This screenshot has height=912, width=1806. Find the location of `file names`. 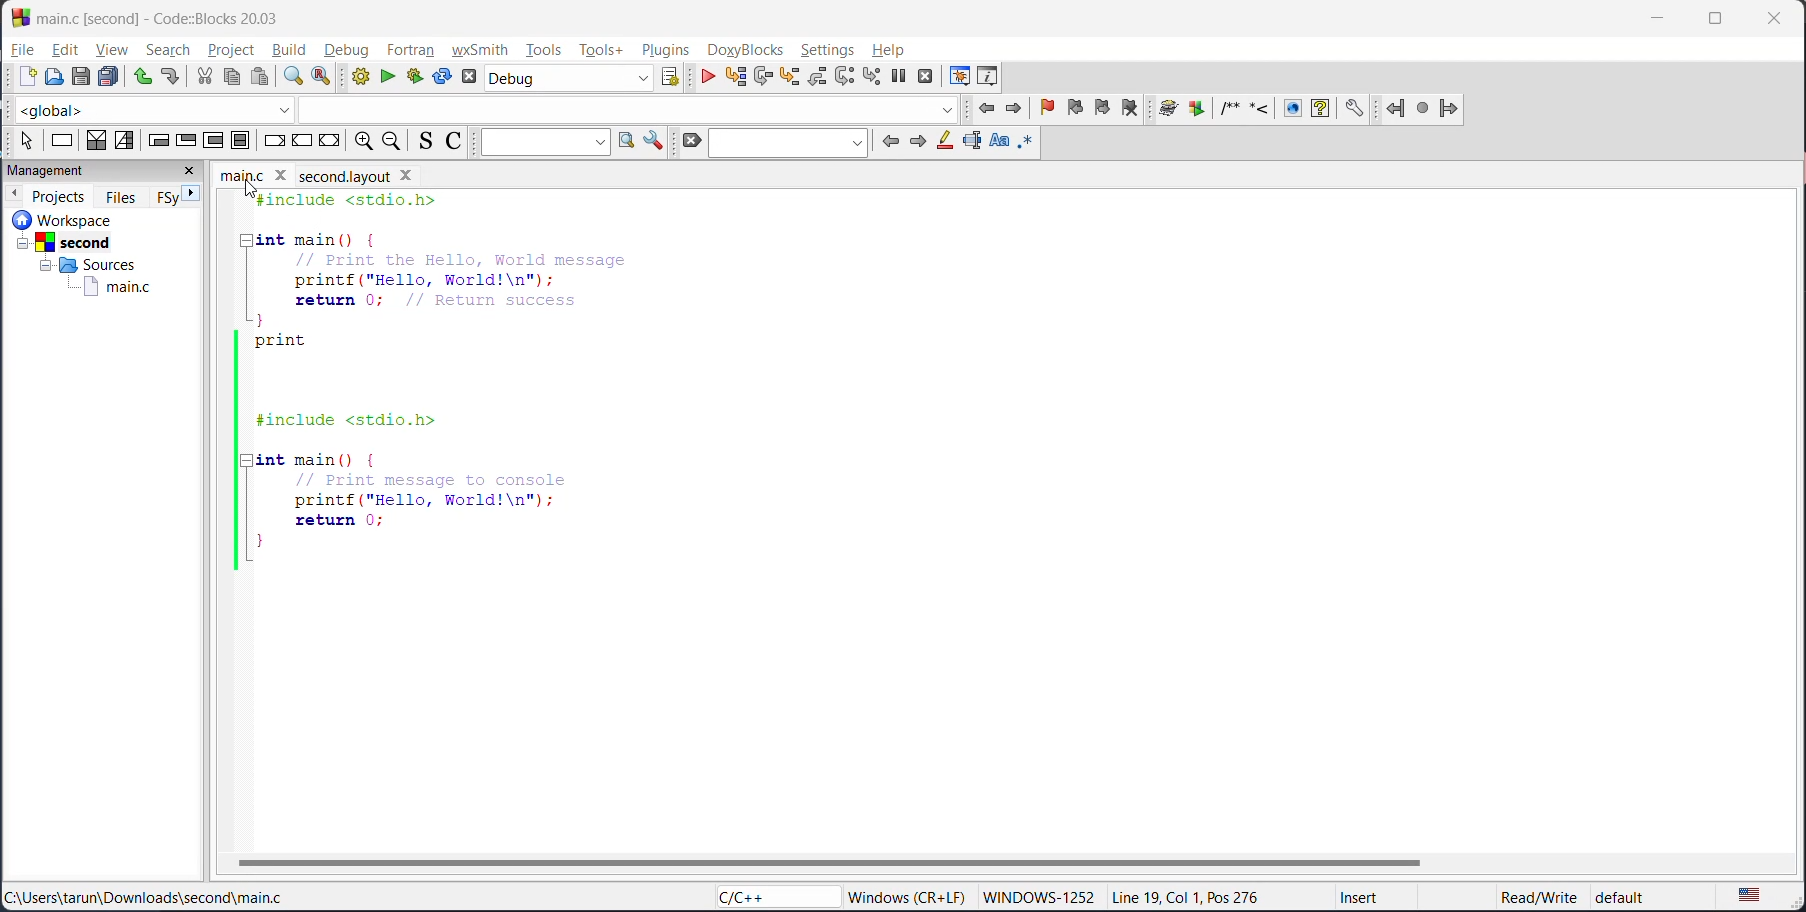

file names is located at coordinates (251, 175).